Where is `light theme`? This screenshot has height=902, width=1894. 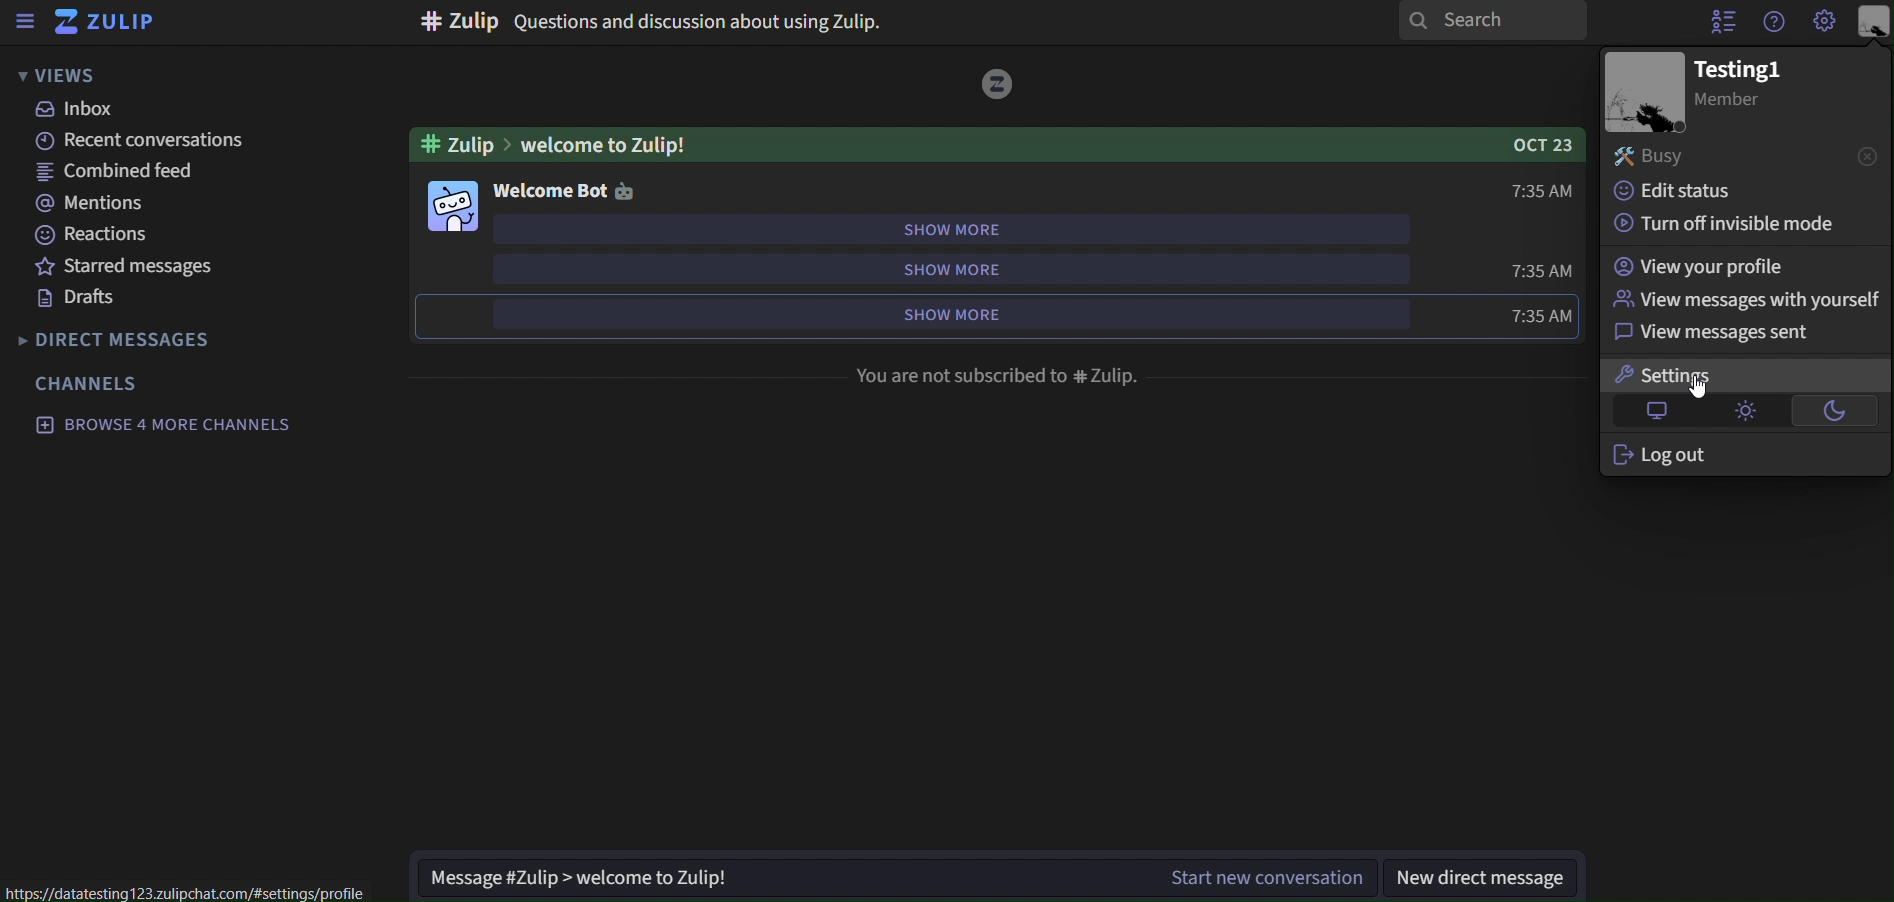 light theme is located at coordinates (1744, 410).